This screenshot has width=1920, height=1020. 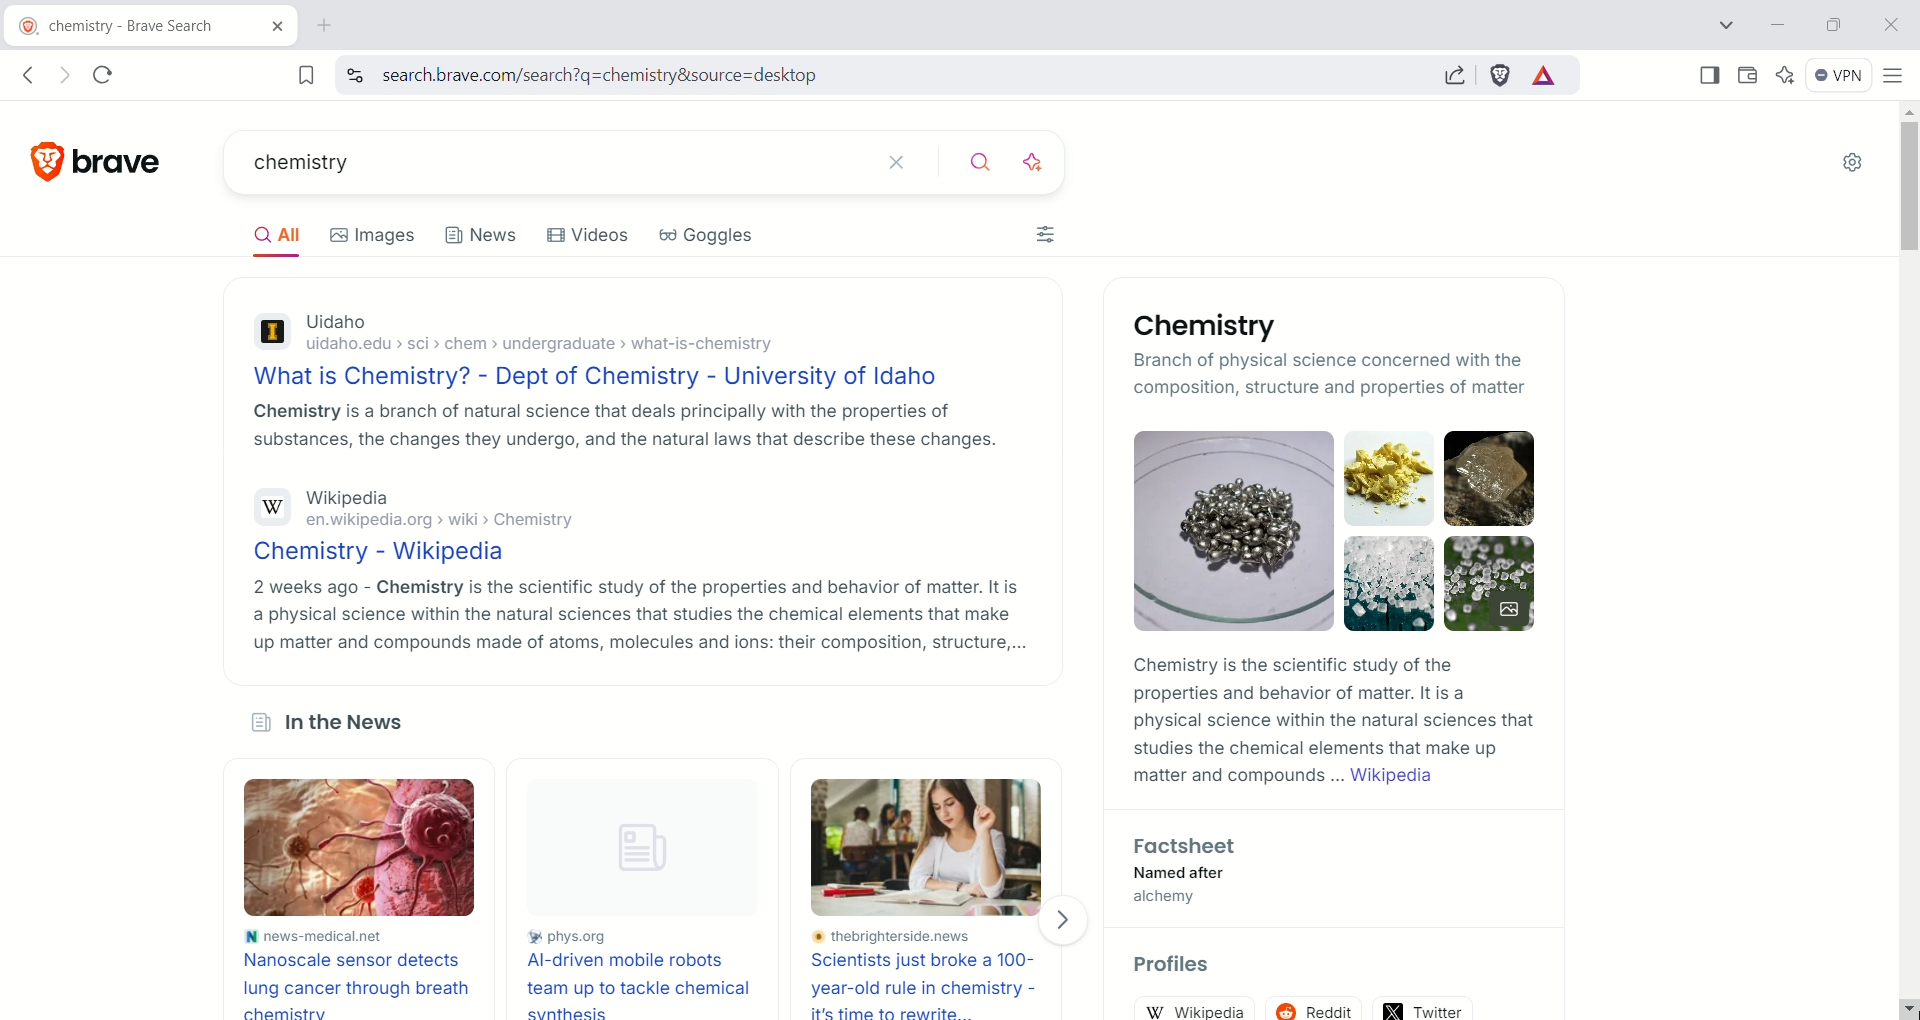 I want to click on share this page, so click(x=1455, y=74).